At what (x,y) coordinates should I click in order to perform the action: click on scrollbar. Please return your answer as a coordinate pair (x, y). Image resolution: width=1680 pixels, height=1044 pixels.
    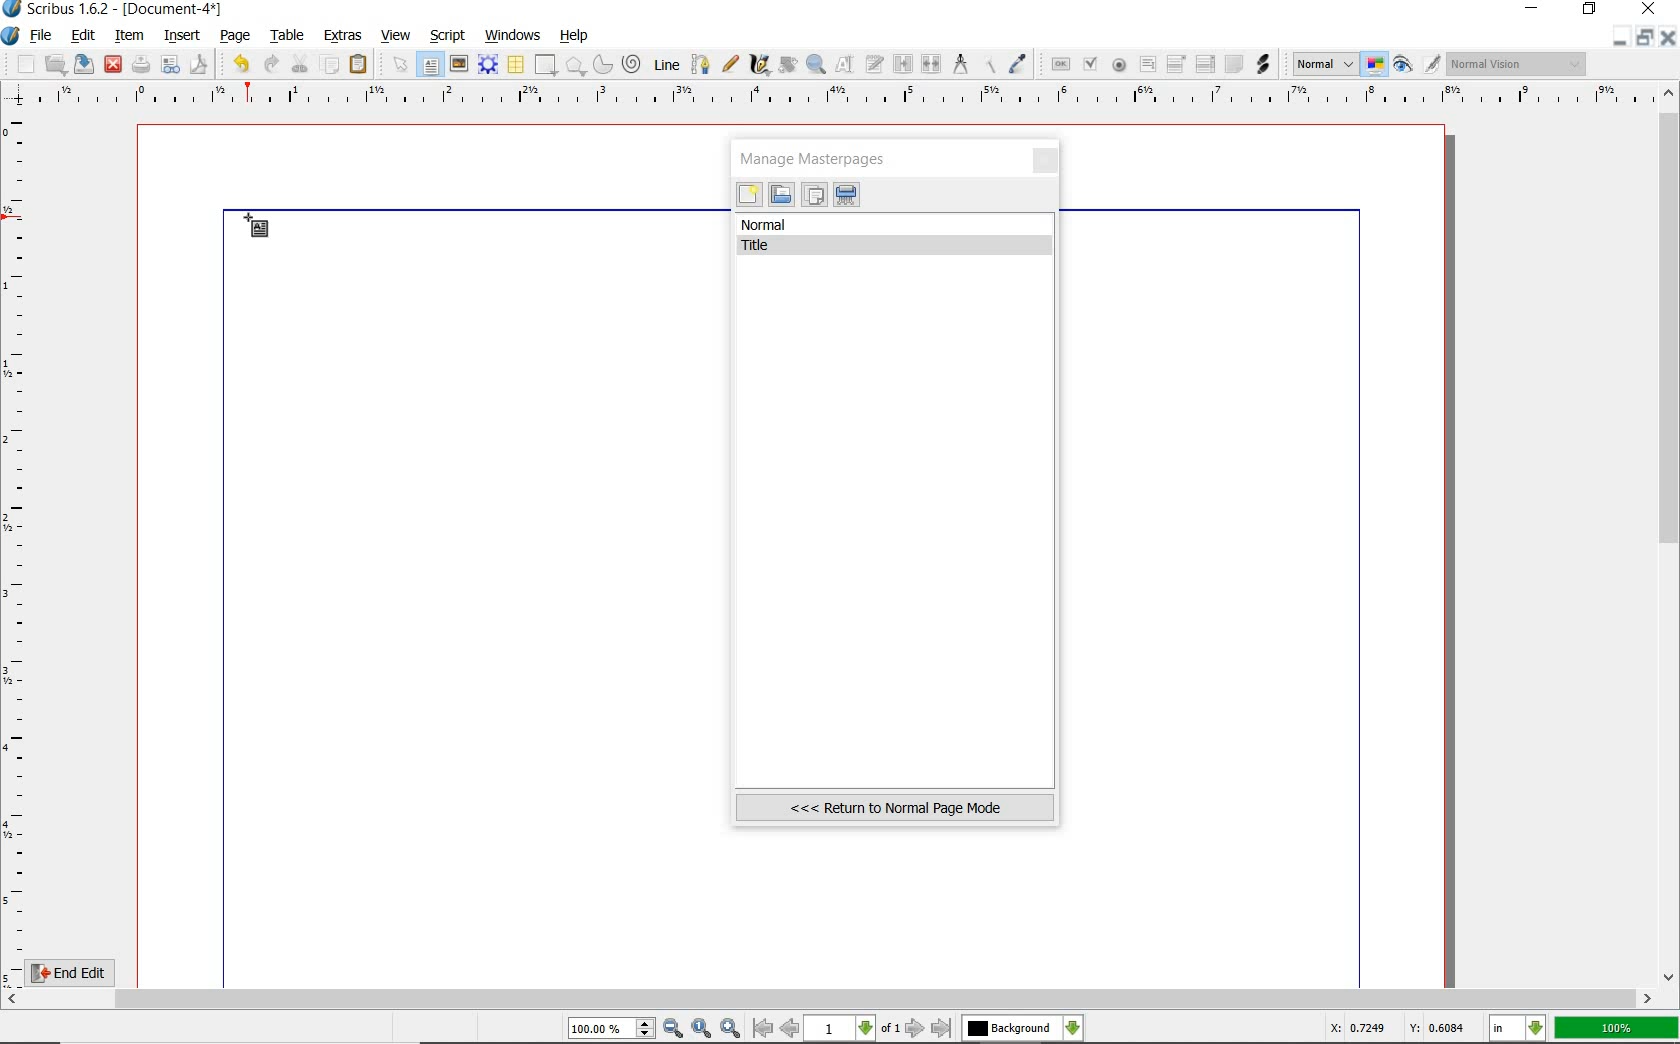
    Looking at the image, I should click on (1670, 533).